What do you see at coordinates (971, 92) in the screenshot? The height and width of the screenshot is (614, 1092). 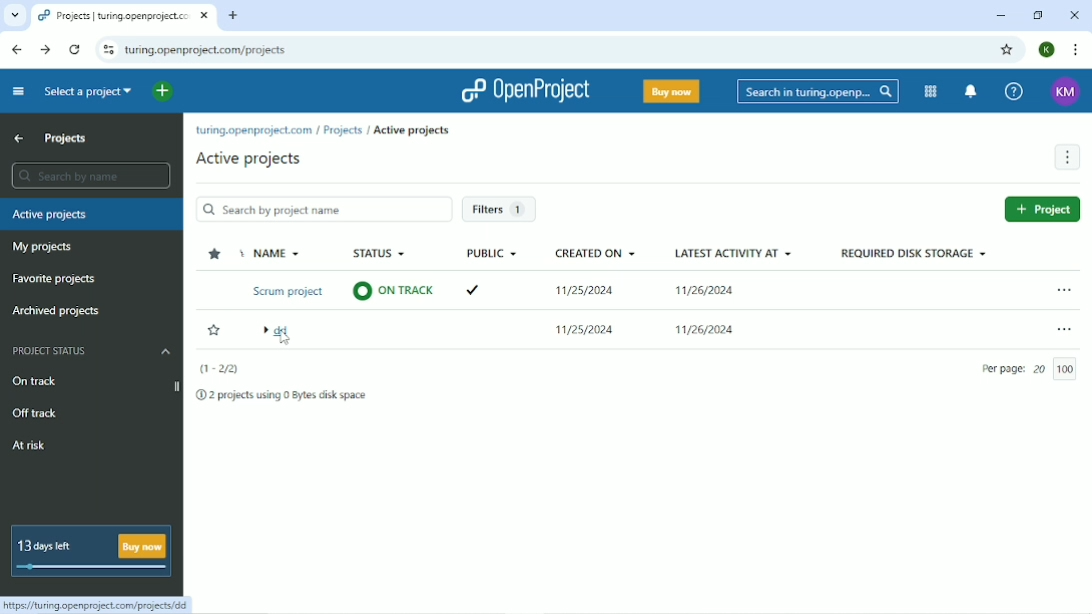 I see `To notification center` at bounding box center [971, 92].